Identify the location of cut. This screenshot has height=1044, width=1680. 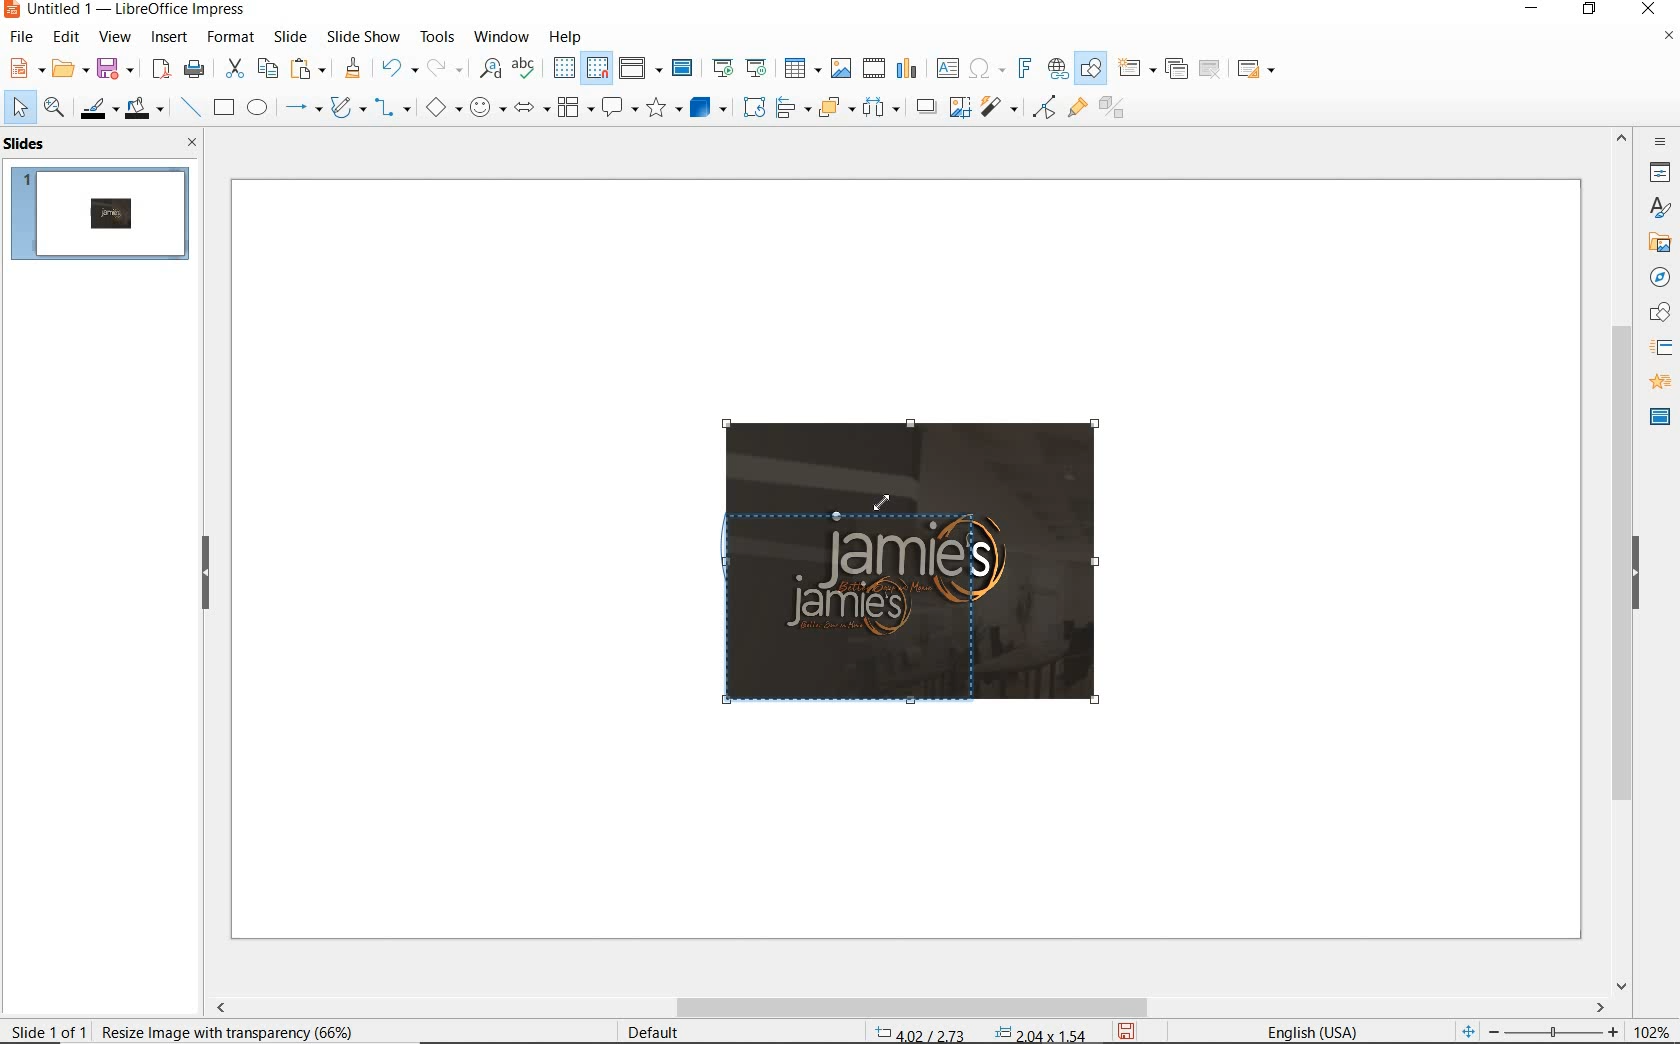
(232, 69).